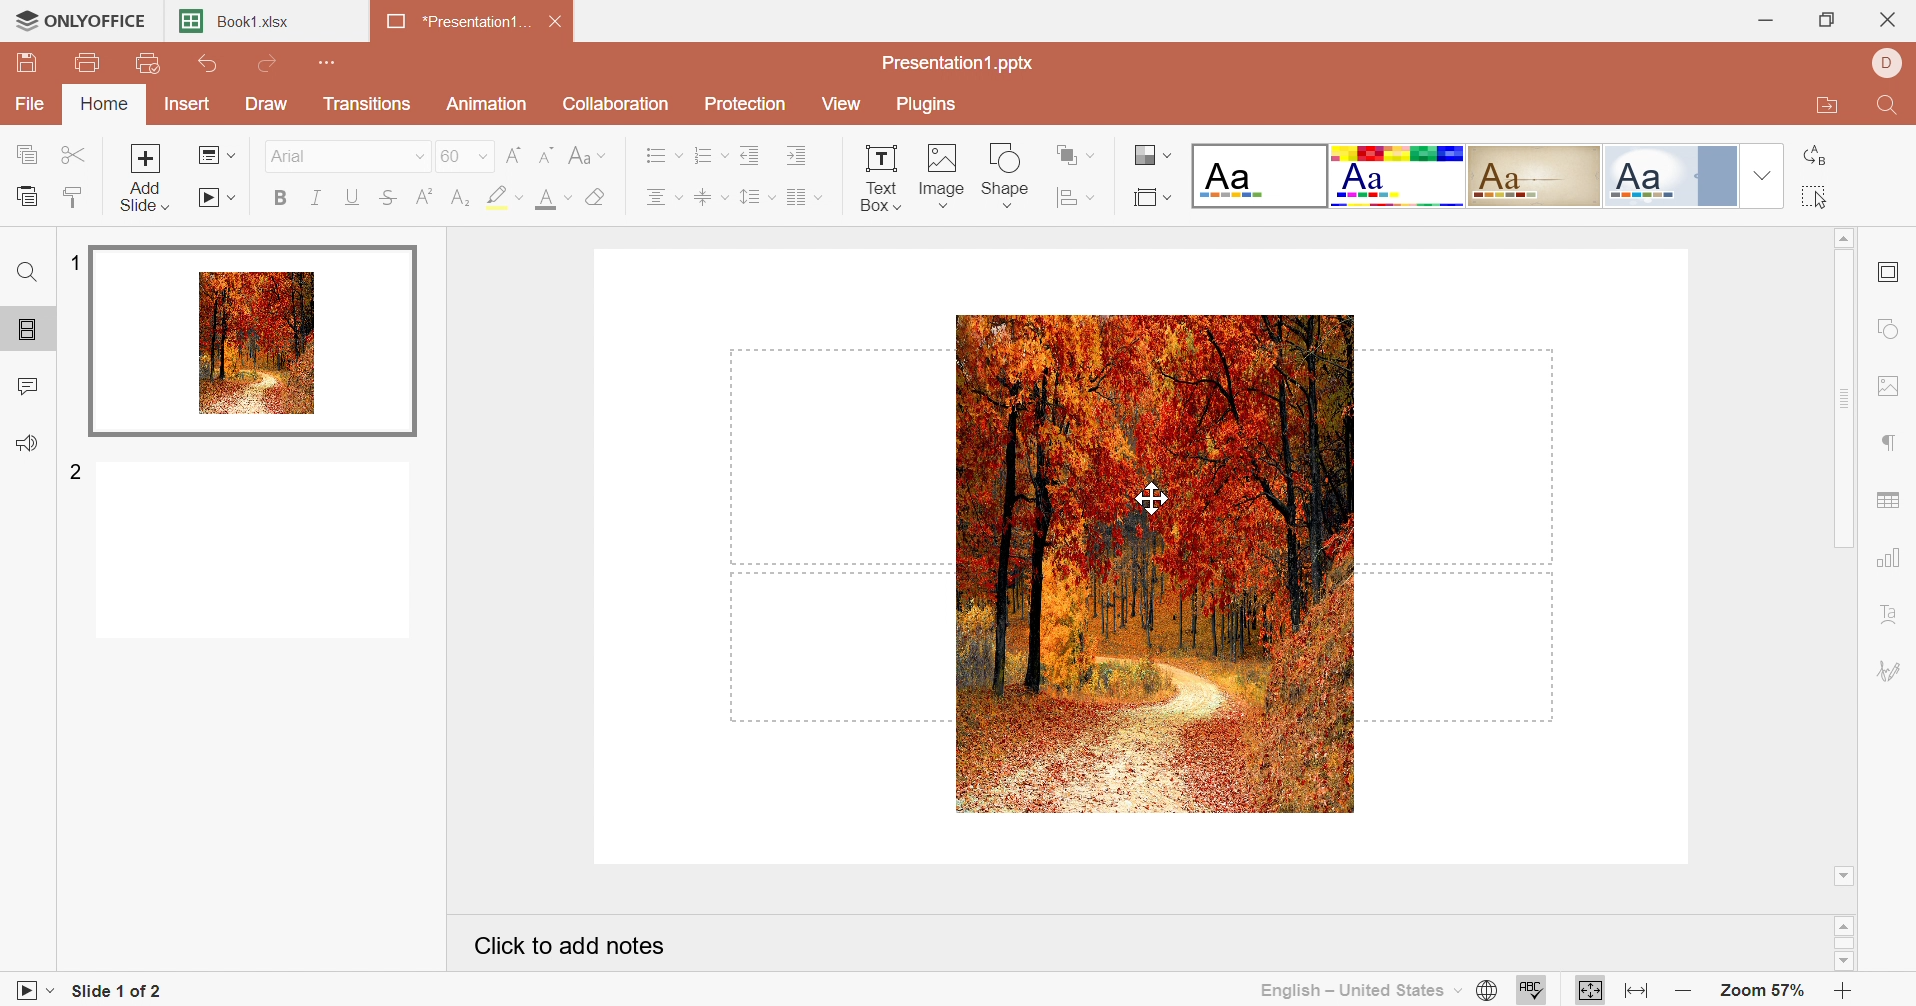 Image resolution: width=1916 pixels, height=1006 pixels. What do you see at coordinates (1151, 502) in the screenshot?
I see `Cursor` at bounding box center [1151, 502].